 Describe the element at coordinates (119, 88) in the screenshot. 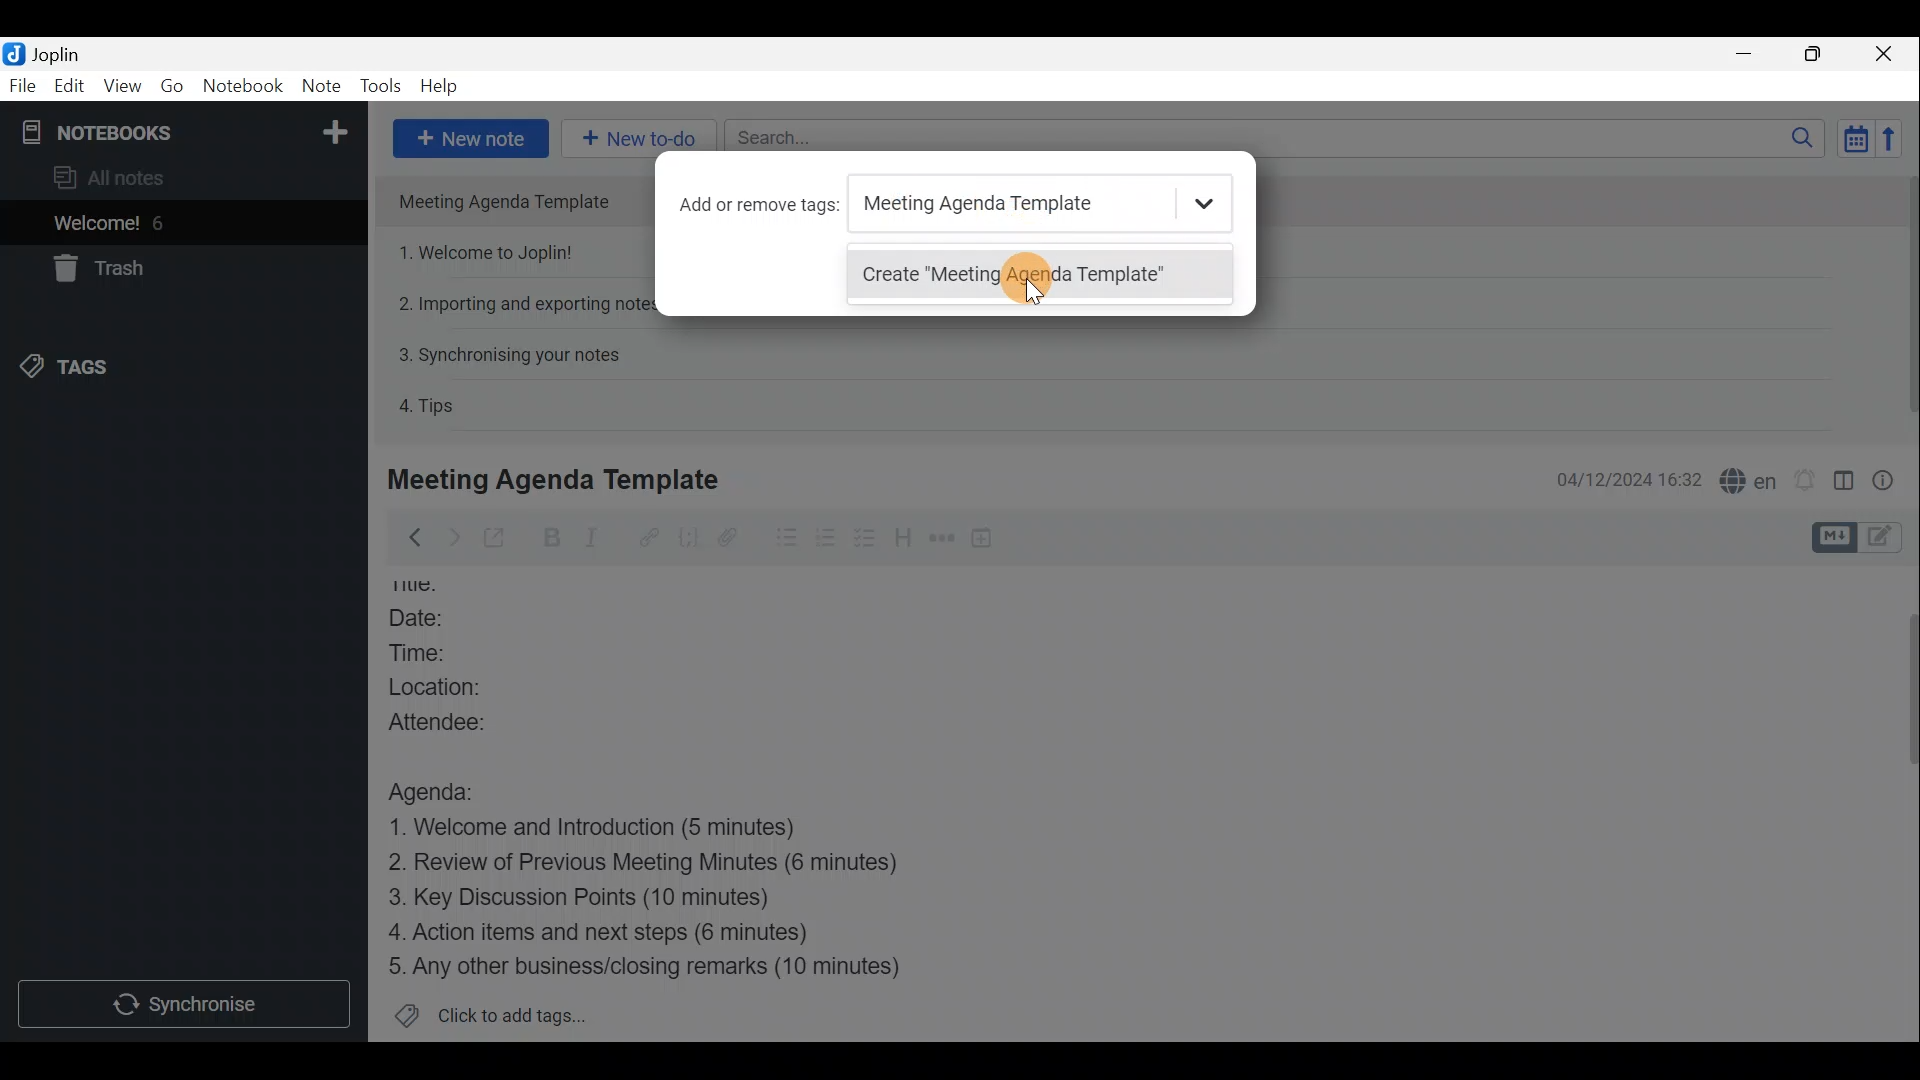

I see `View` at that location.